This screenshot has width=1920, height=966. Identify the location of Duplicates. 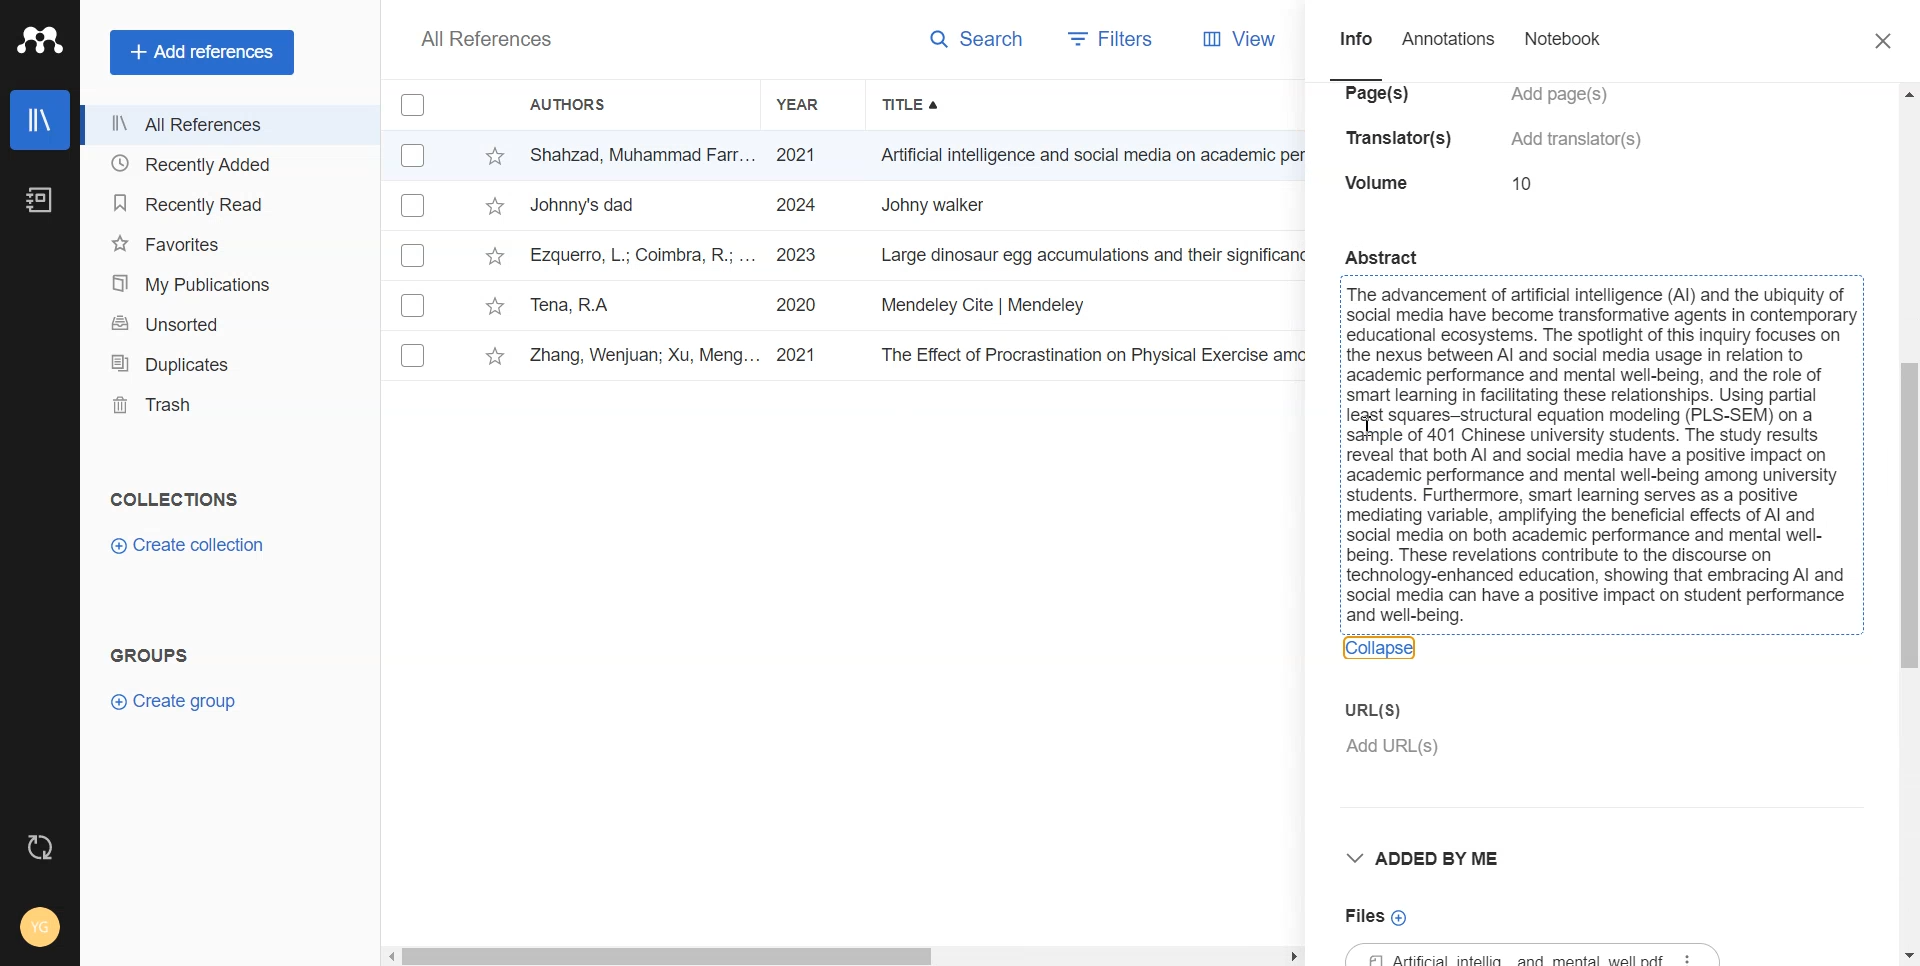
(216, 364).